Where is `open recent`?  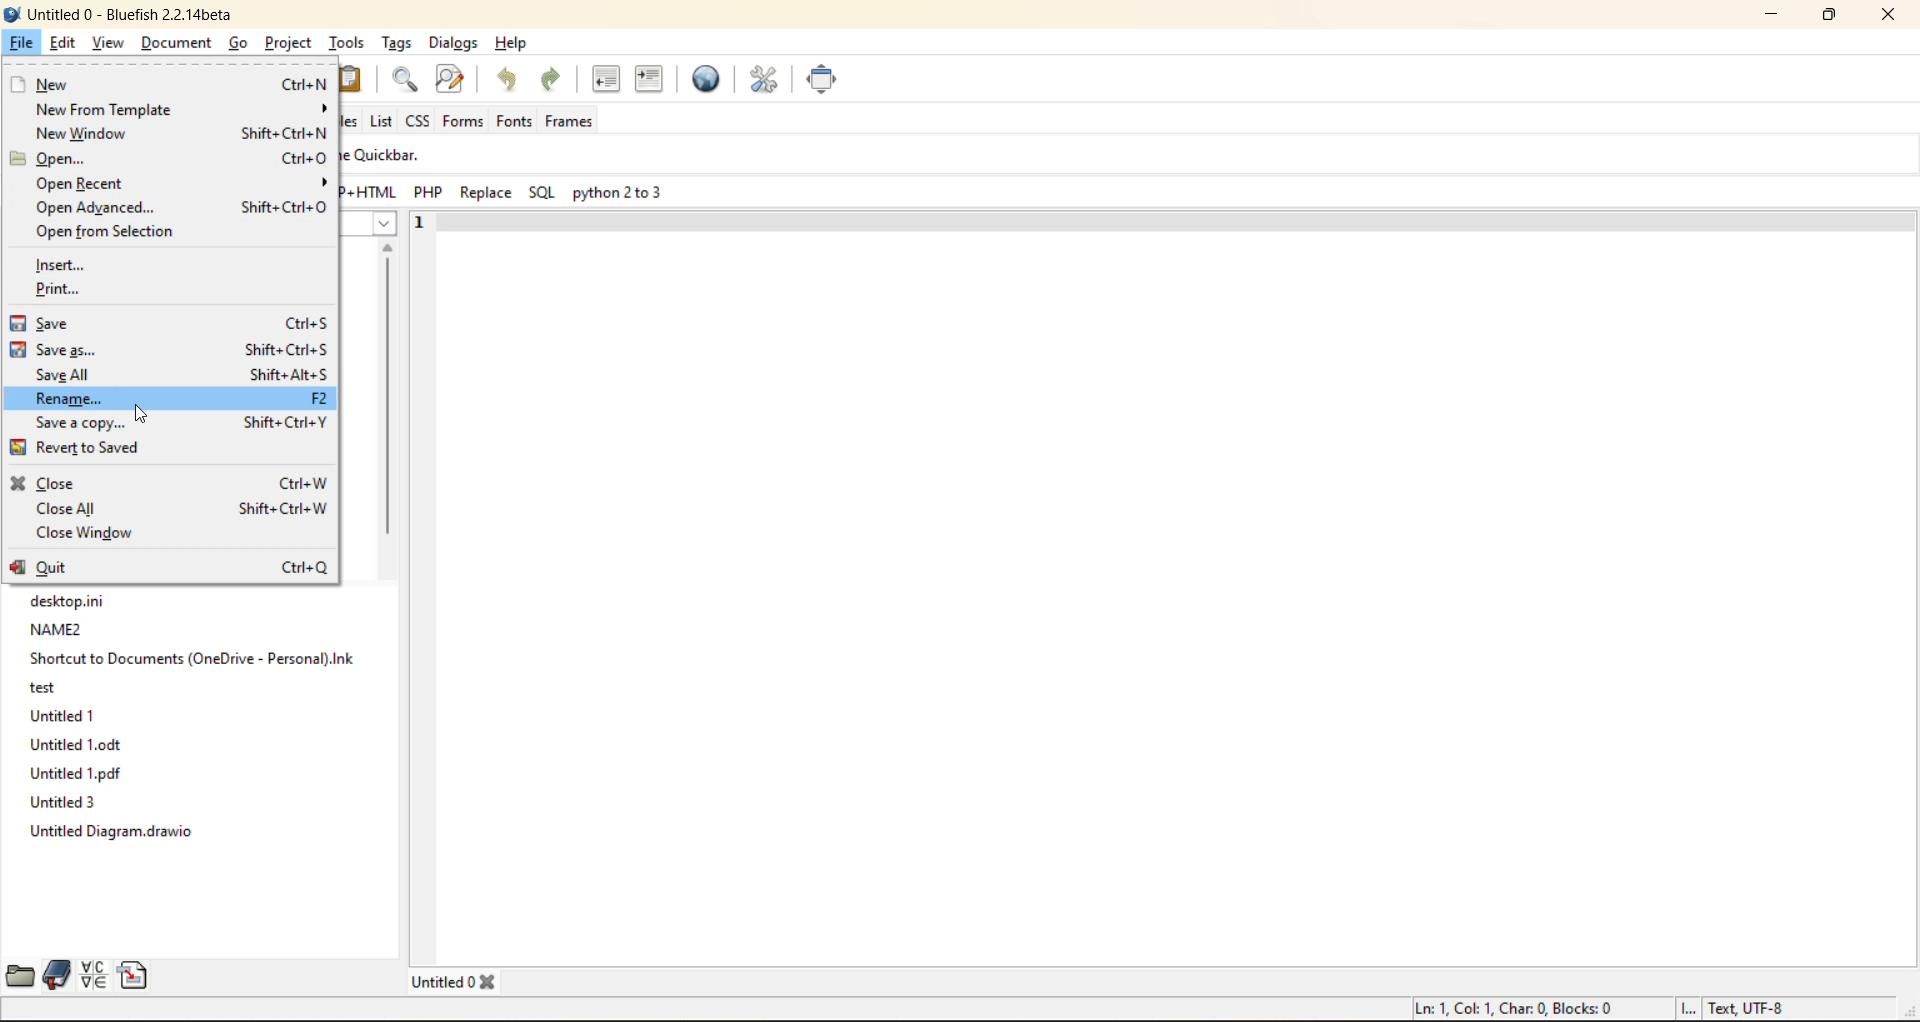 open recent is located at coordinates (85, 185).